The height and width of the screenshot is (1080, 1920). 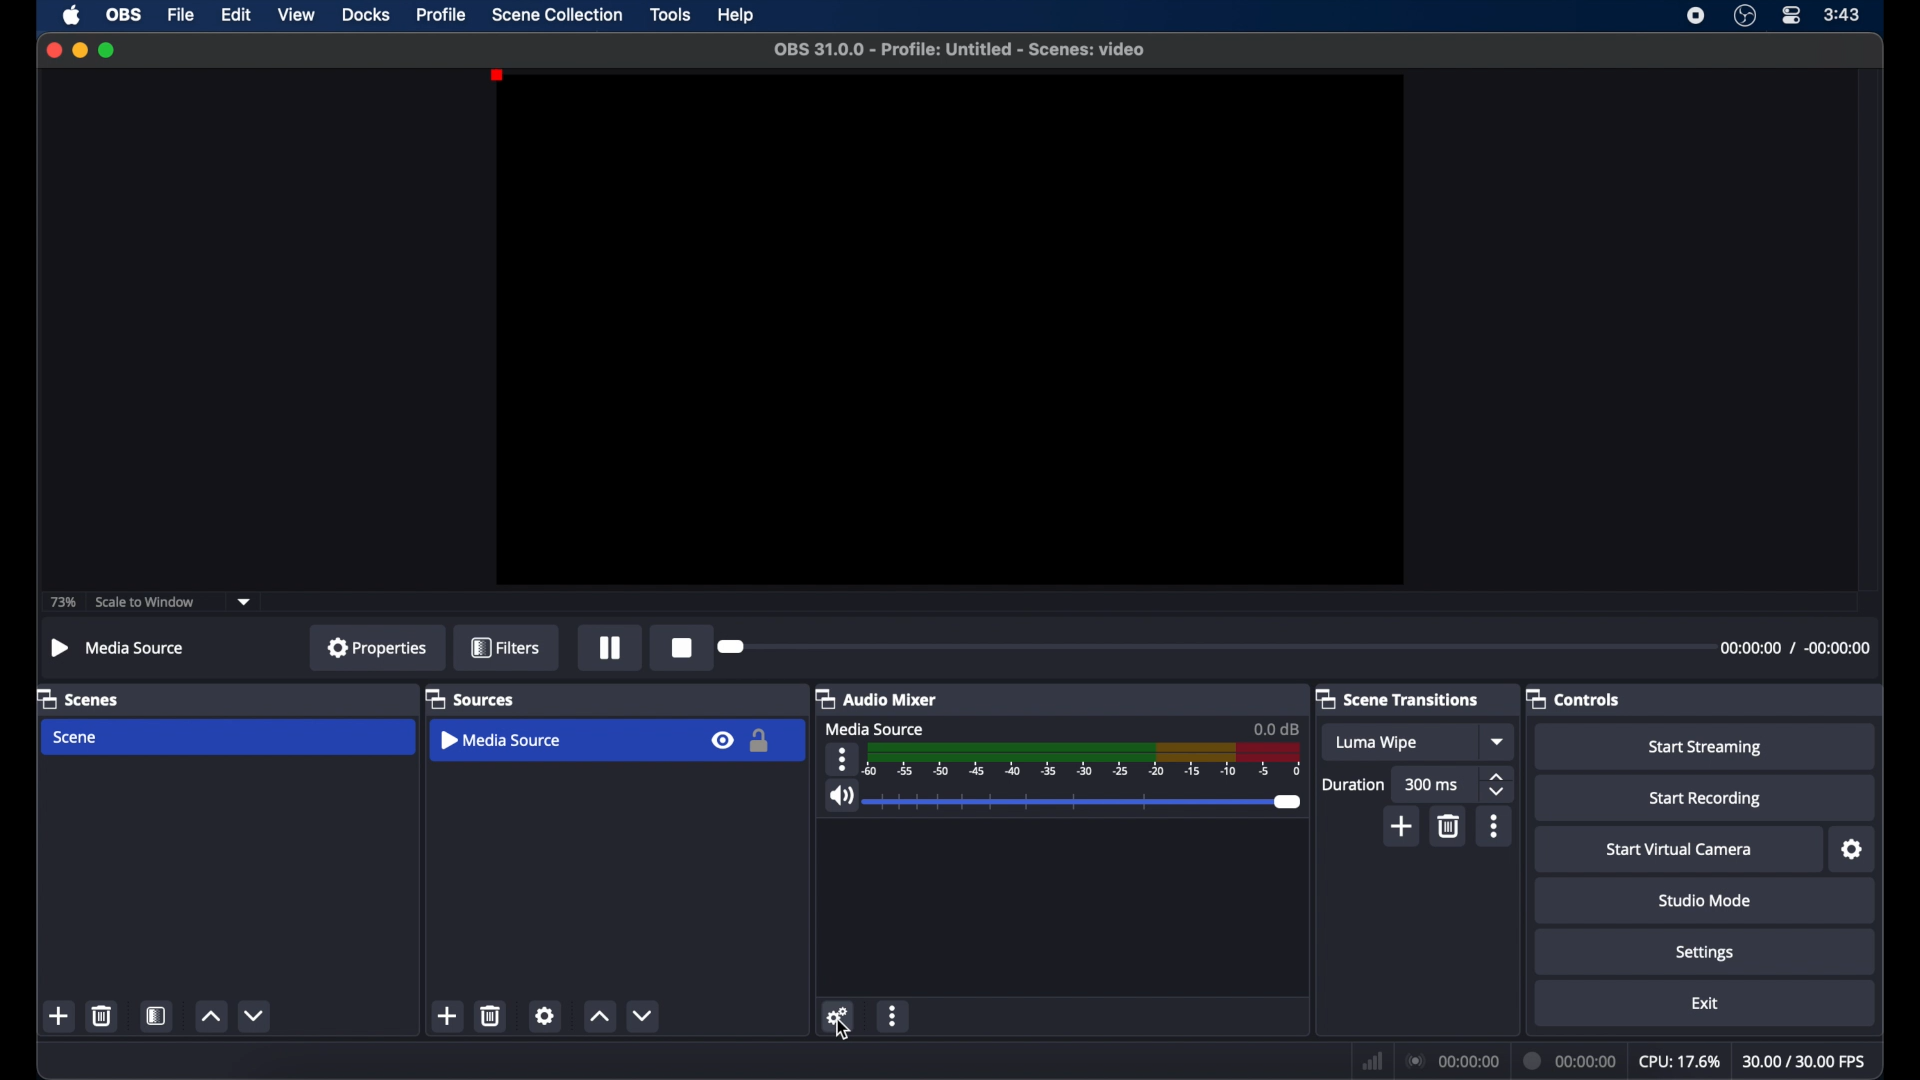 I want to click on Luma wipe, so click(x=1375, y=743).